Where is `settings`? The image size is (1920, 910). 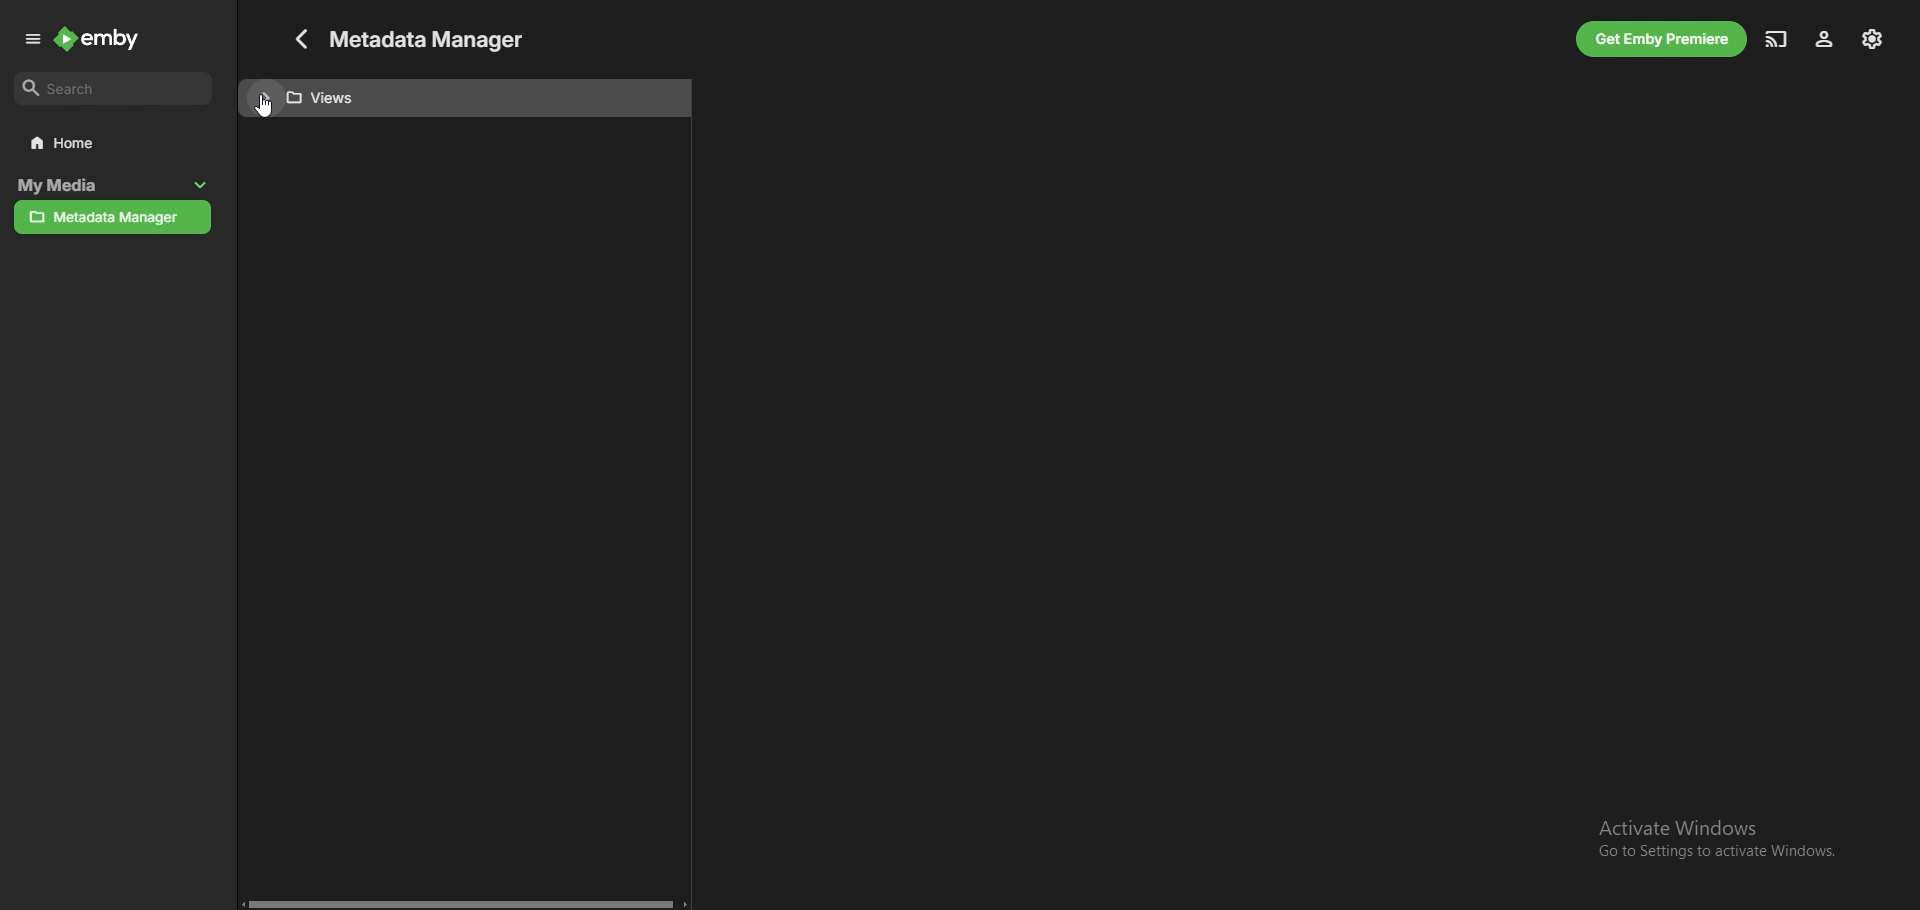
settings is located at coordinates (1873, 39).